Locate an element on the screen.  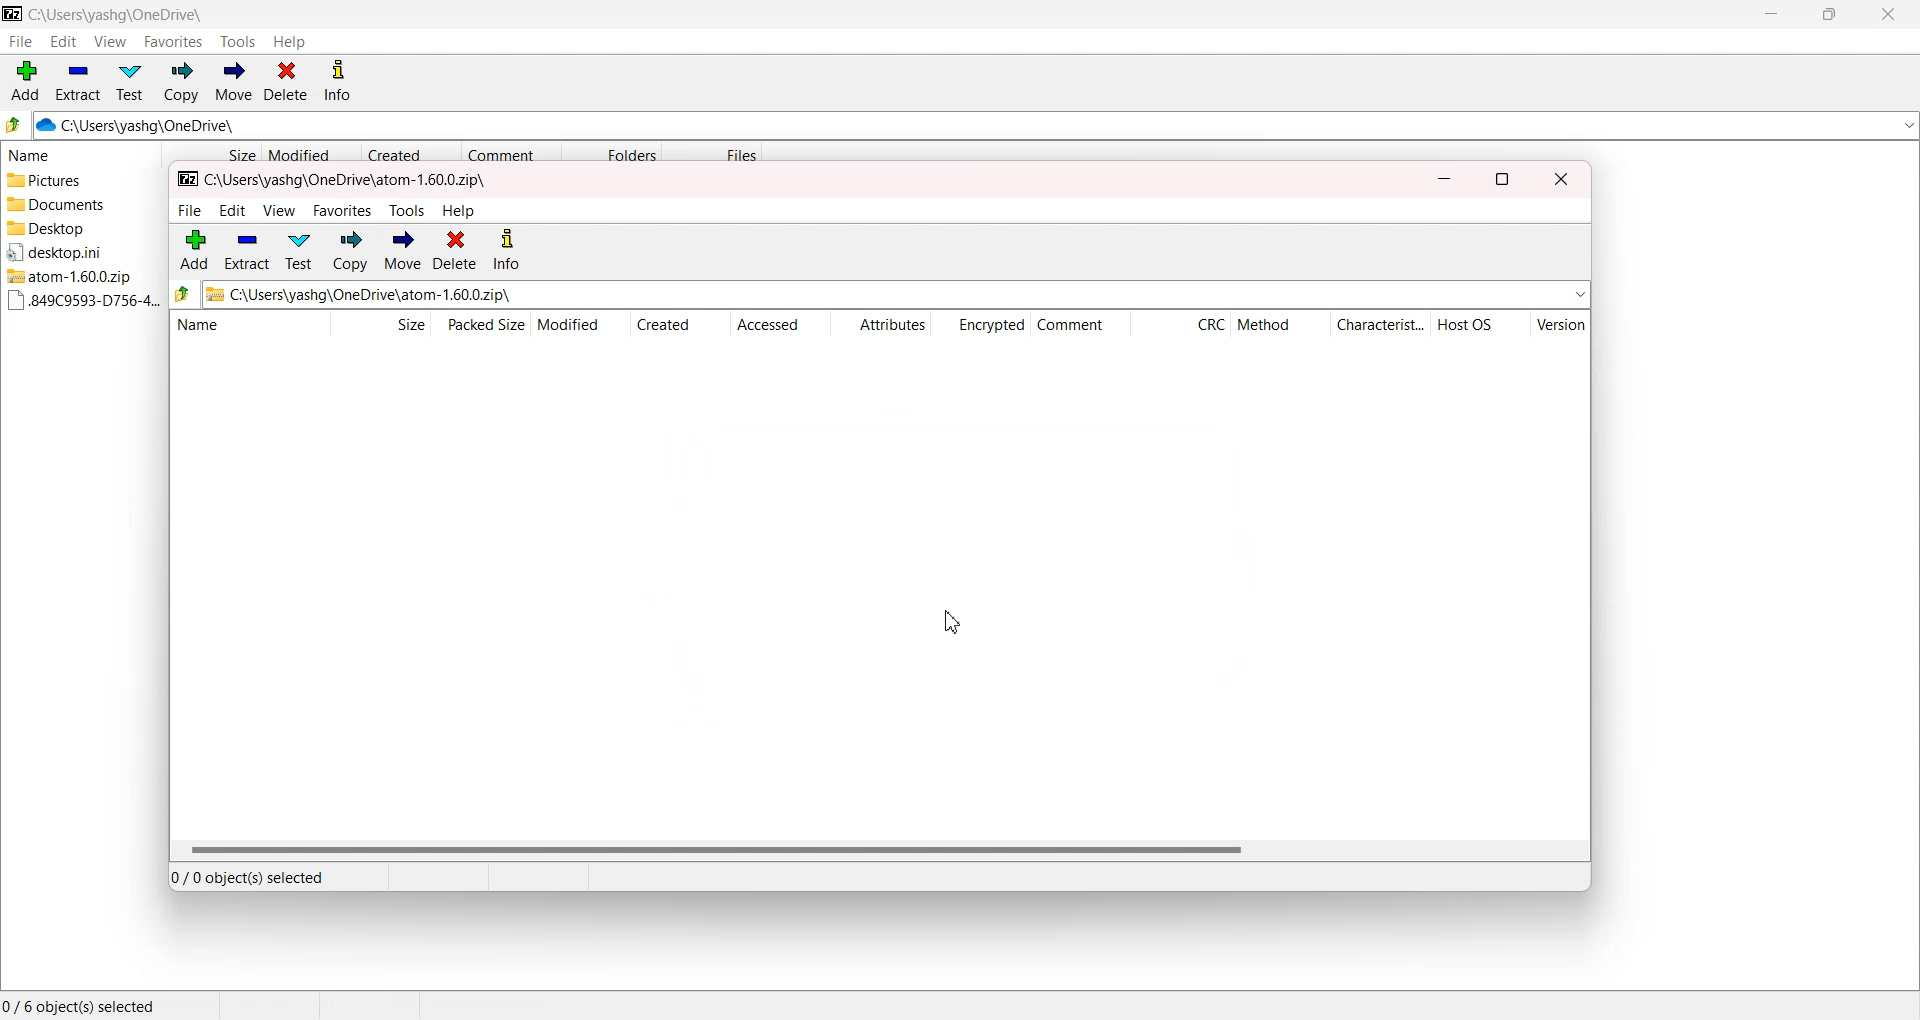
Files is located at coordinates (714, 152).